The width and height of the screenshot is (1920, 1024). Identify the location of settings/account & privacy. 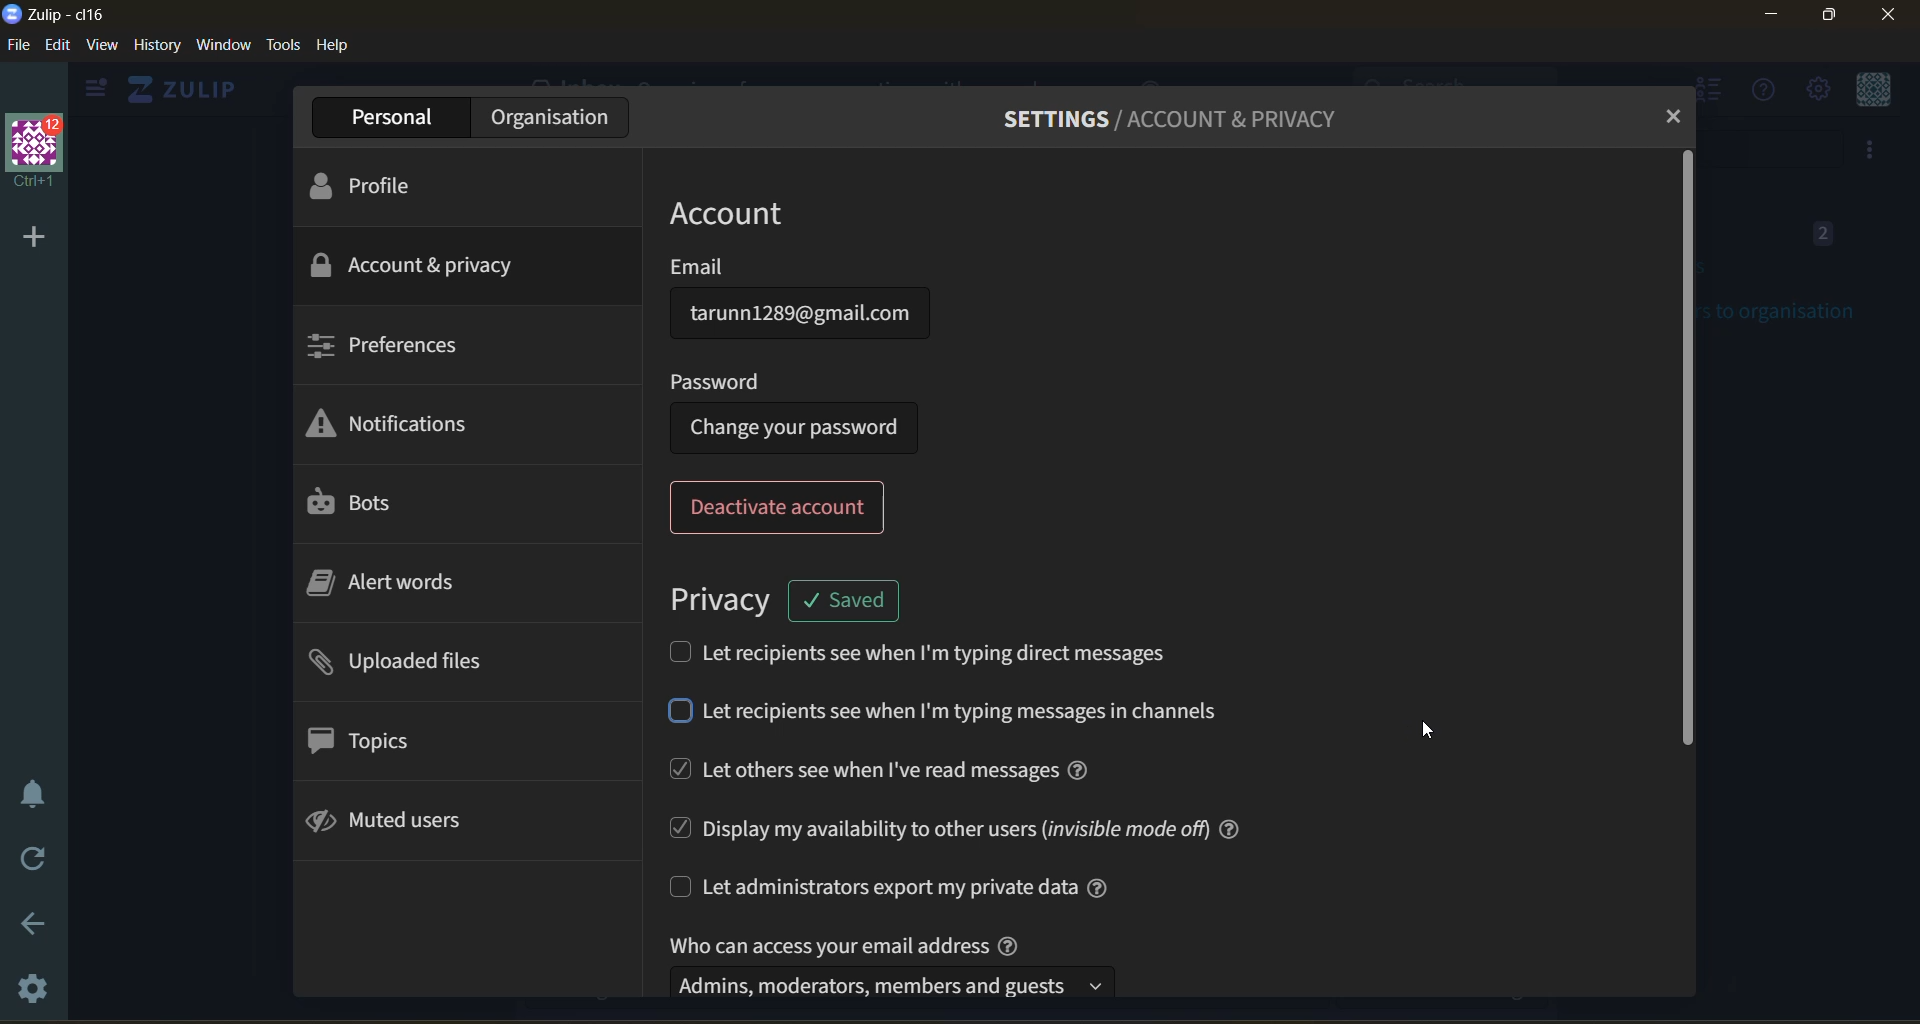
(1189, 118).